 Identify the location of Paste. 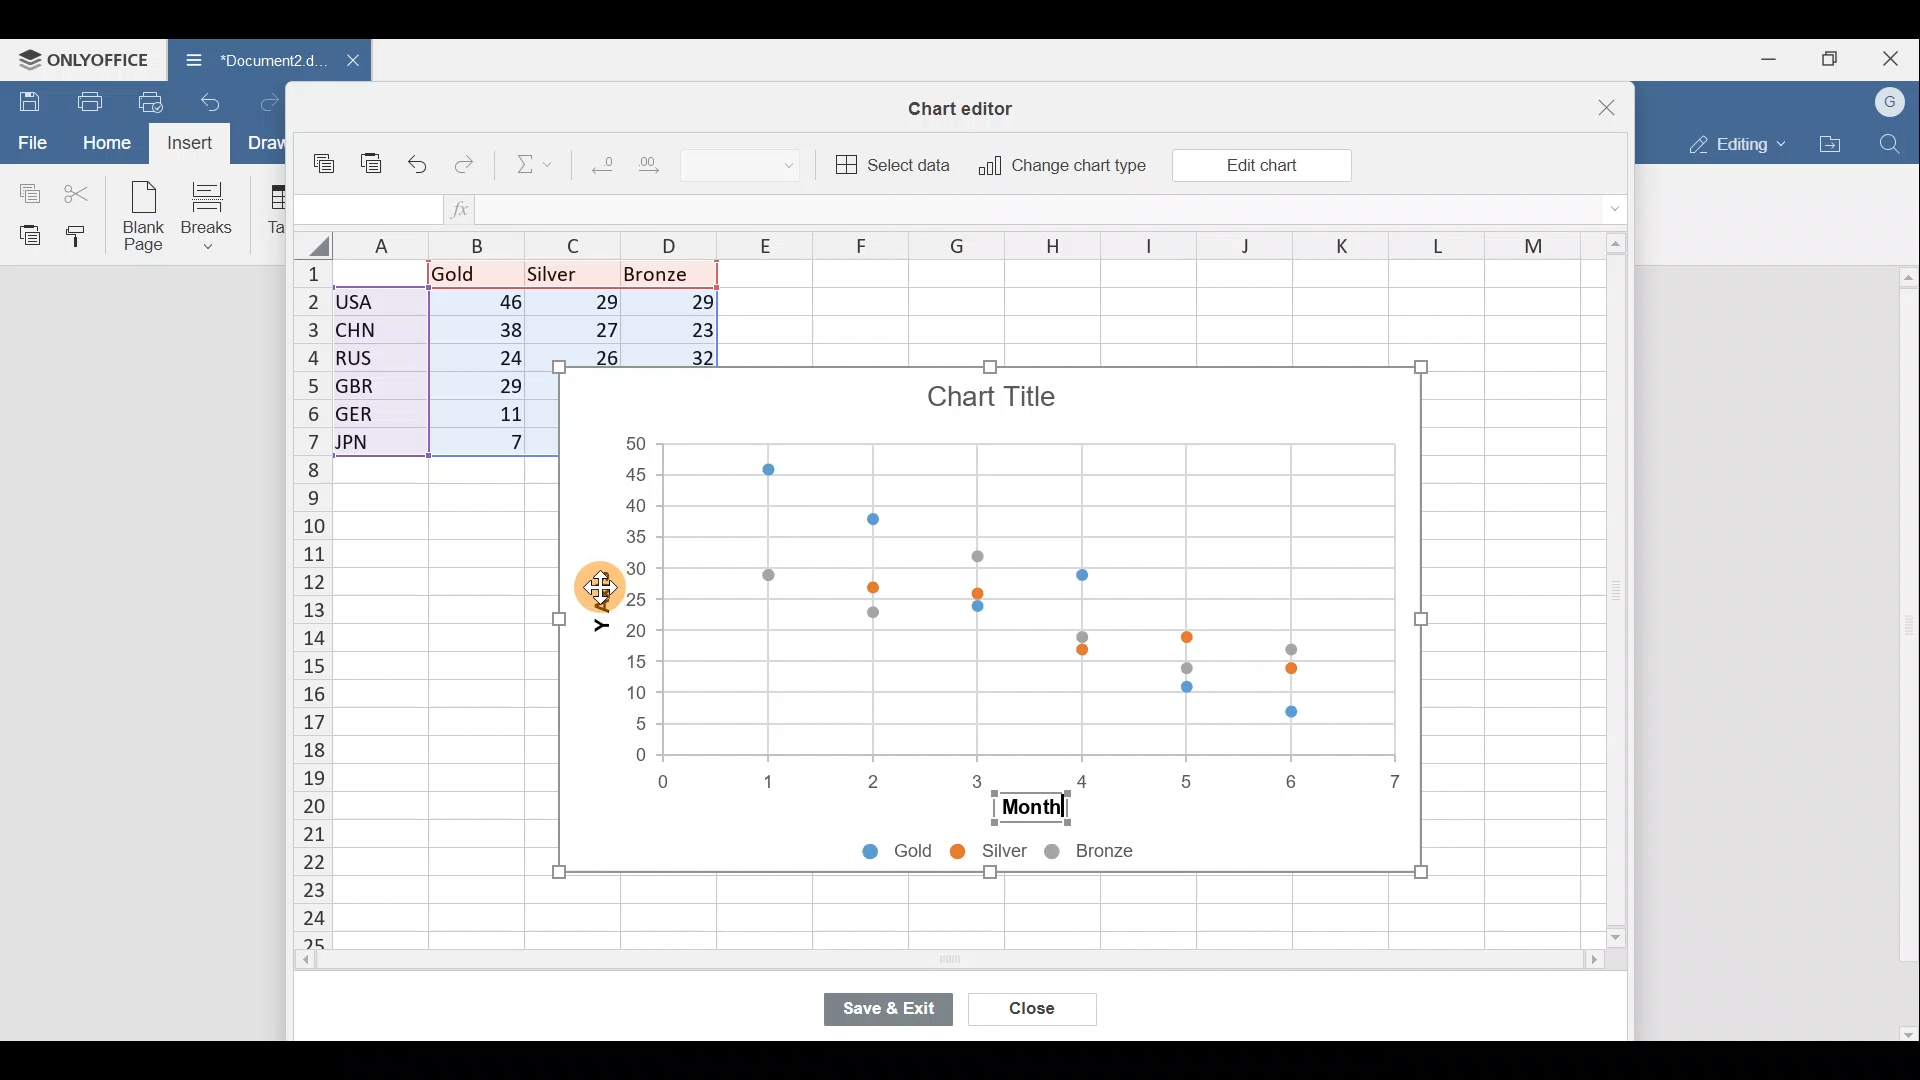
(25, 235).